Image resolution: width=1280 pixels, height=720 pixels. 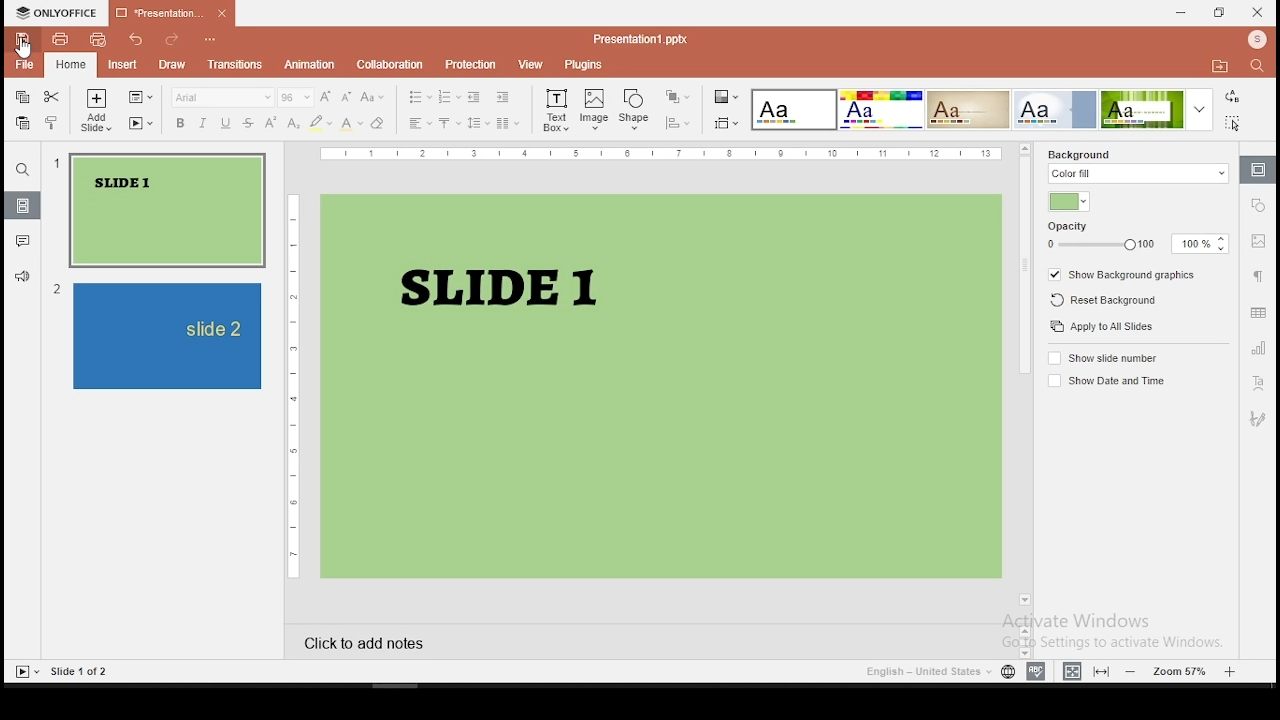 I want to click on Slide 1, so click(x=664, y=386).